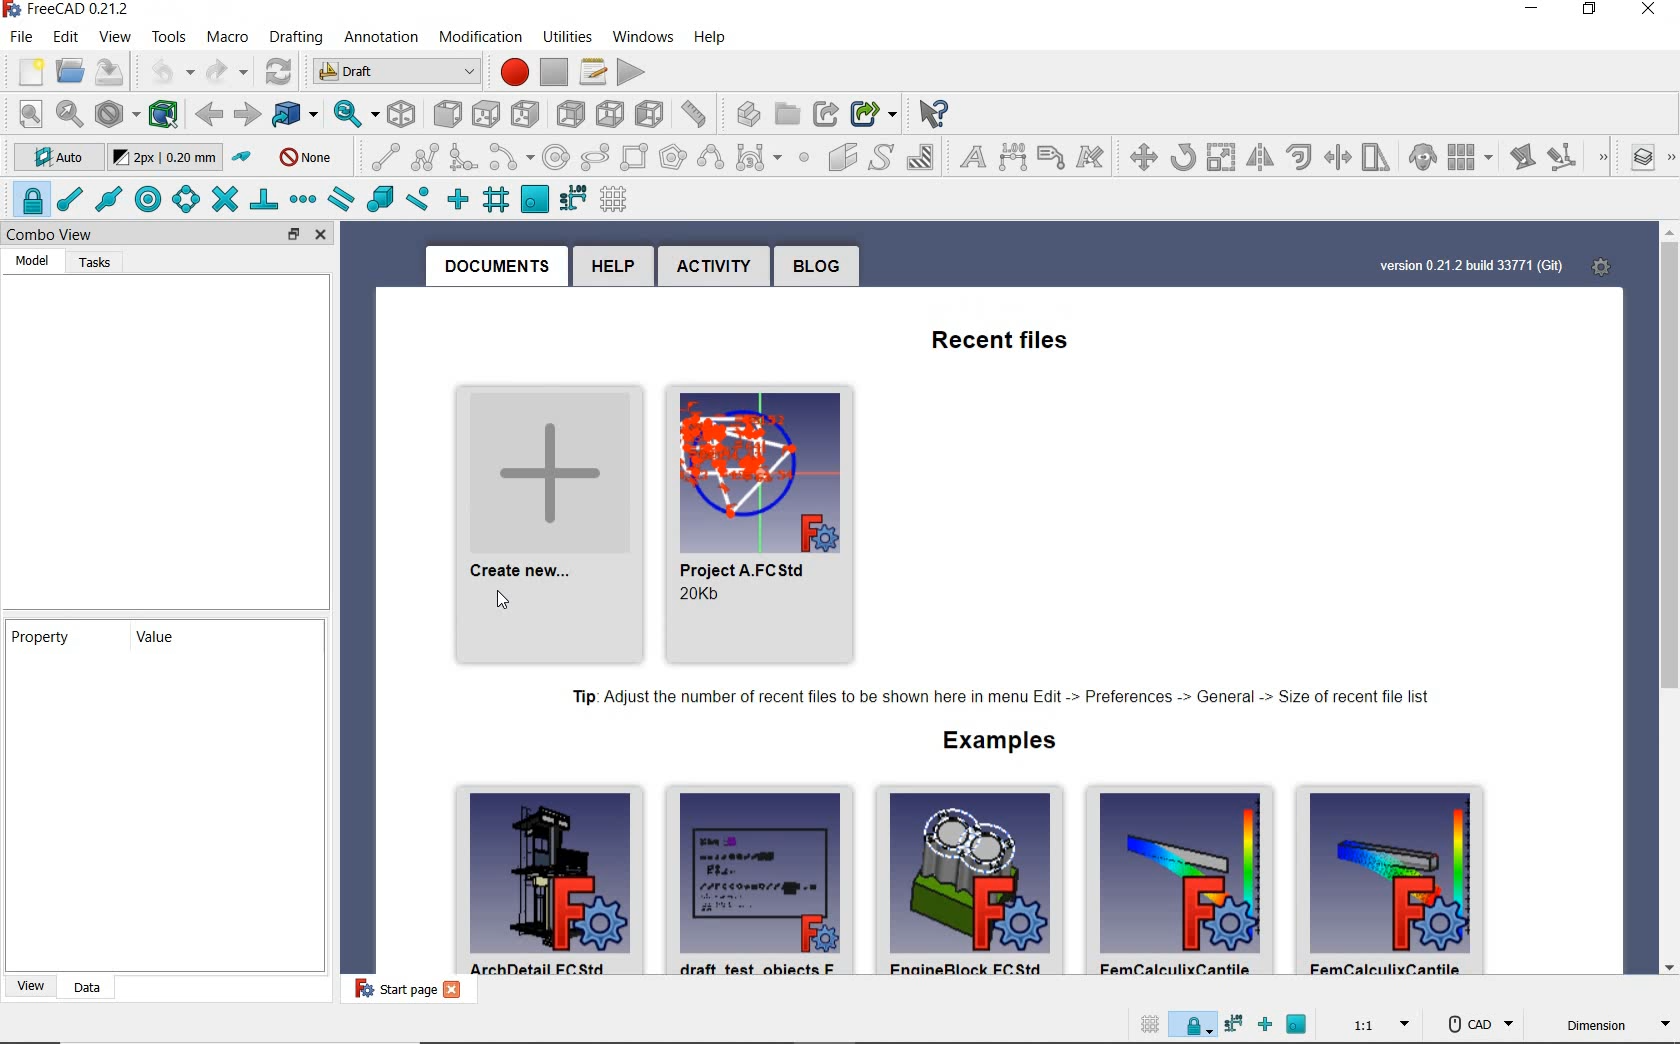  Describe the element at coordinates (284, 112) in the screenshot. I see `go to linked object` at that location.